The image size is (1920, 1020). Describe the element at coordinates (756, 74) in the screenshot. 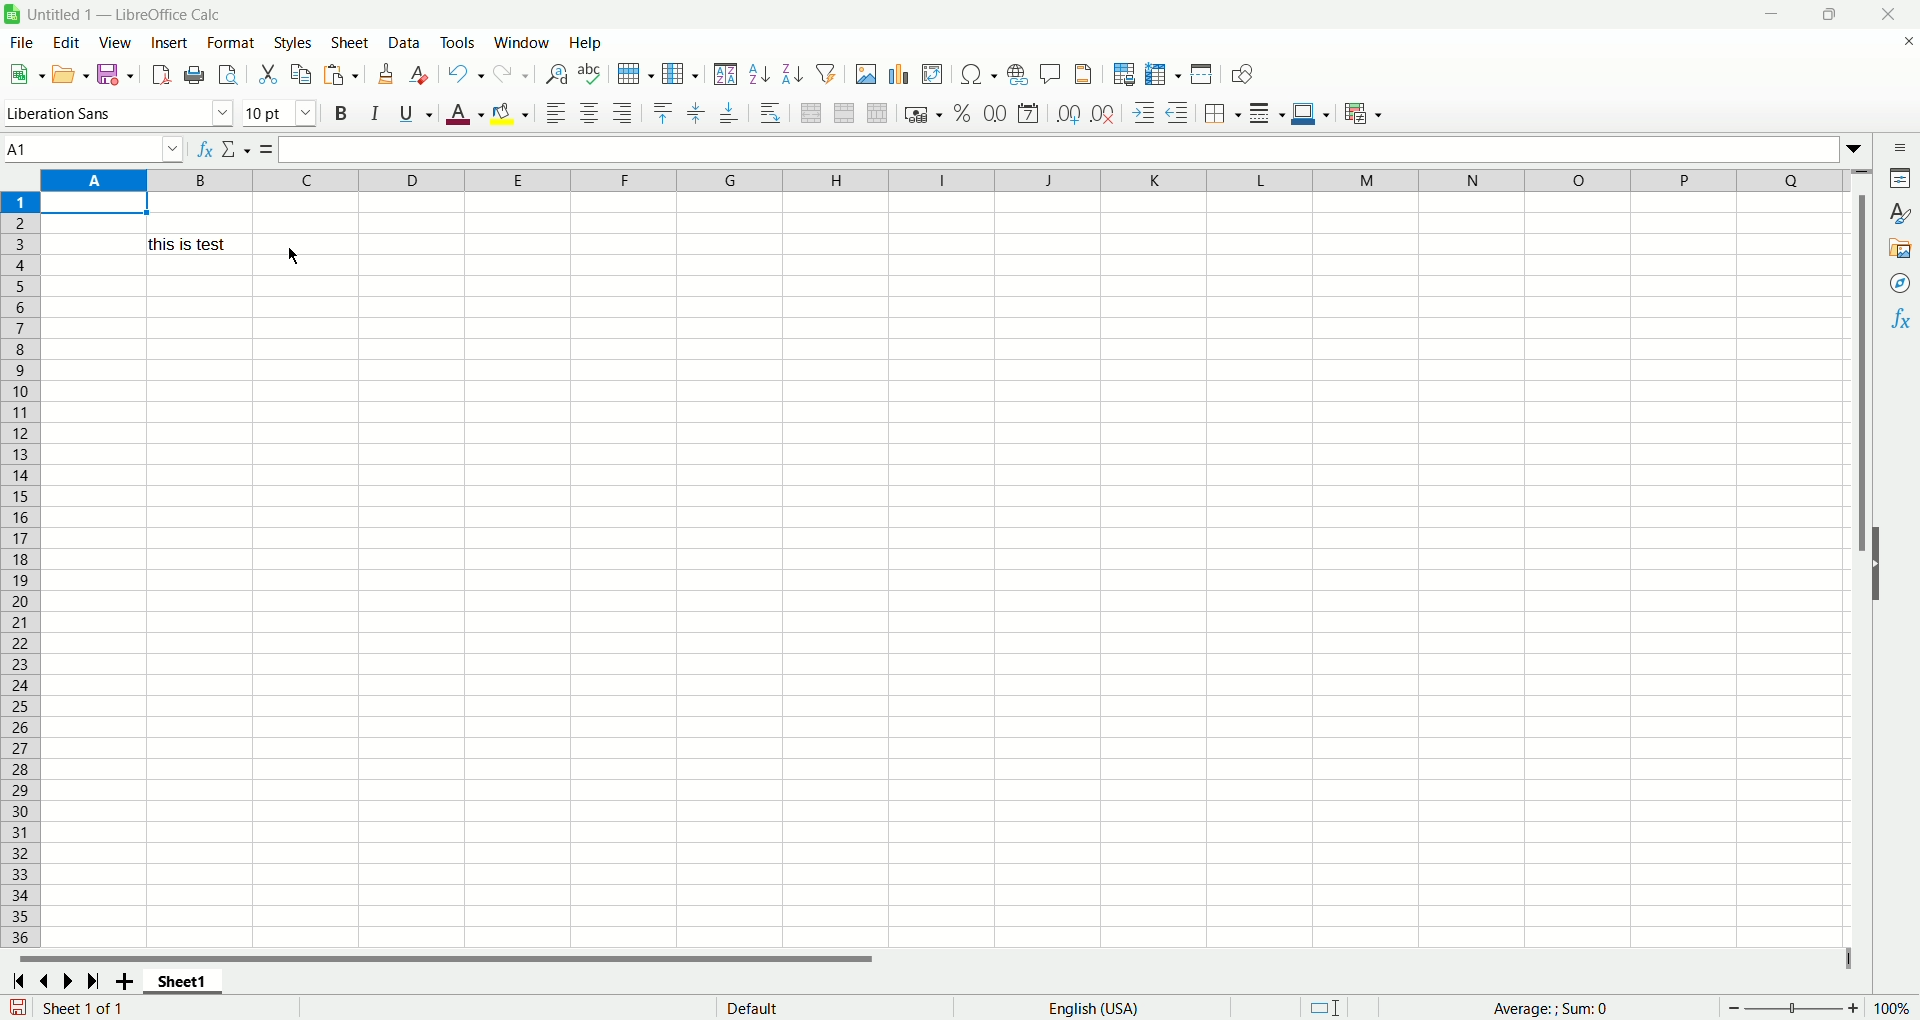

I see `sort ascending` at that location.